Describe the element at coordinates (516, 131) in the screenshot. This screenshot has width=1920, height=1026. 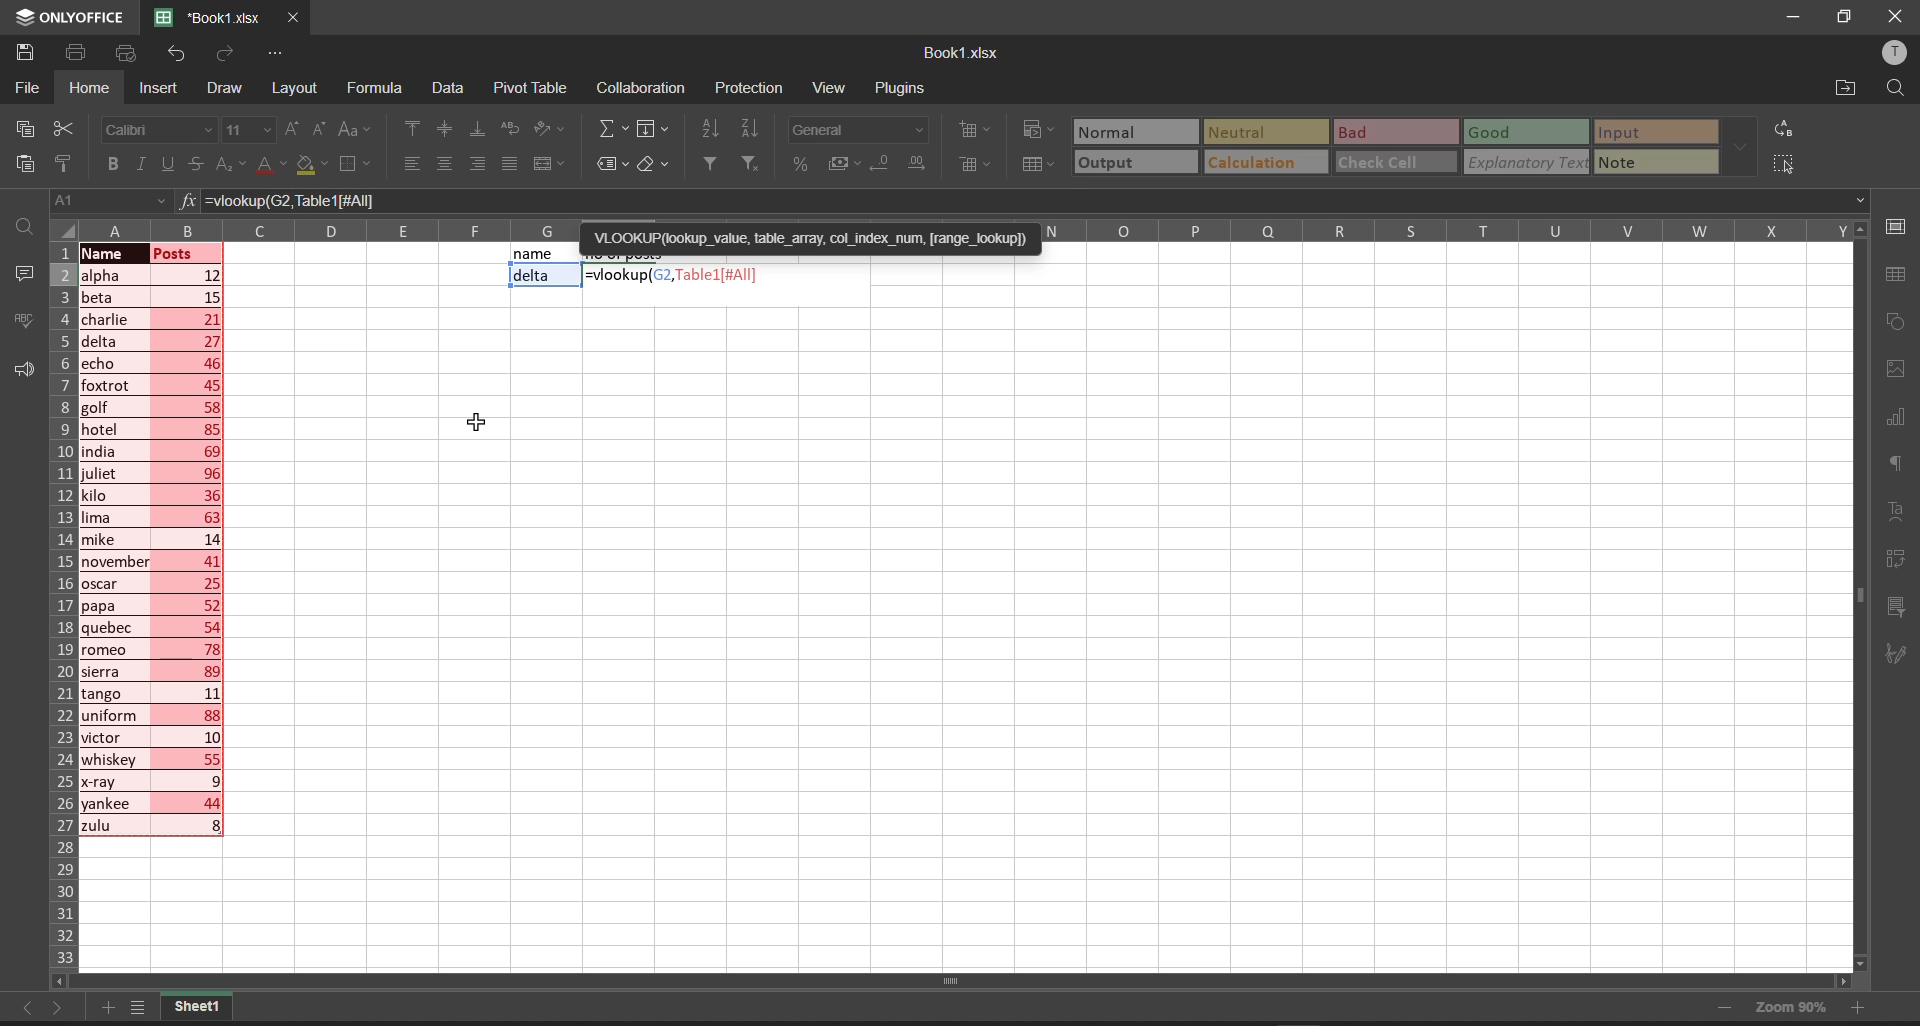
I see `wrap text` at that location.